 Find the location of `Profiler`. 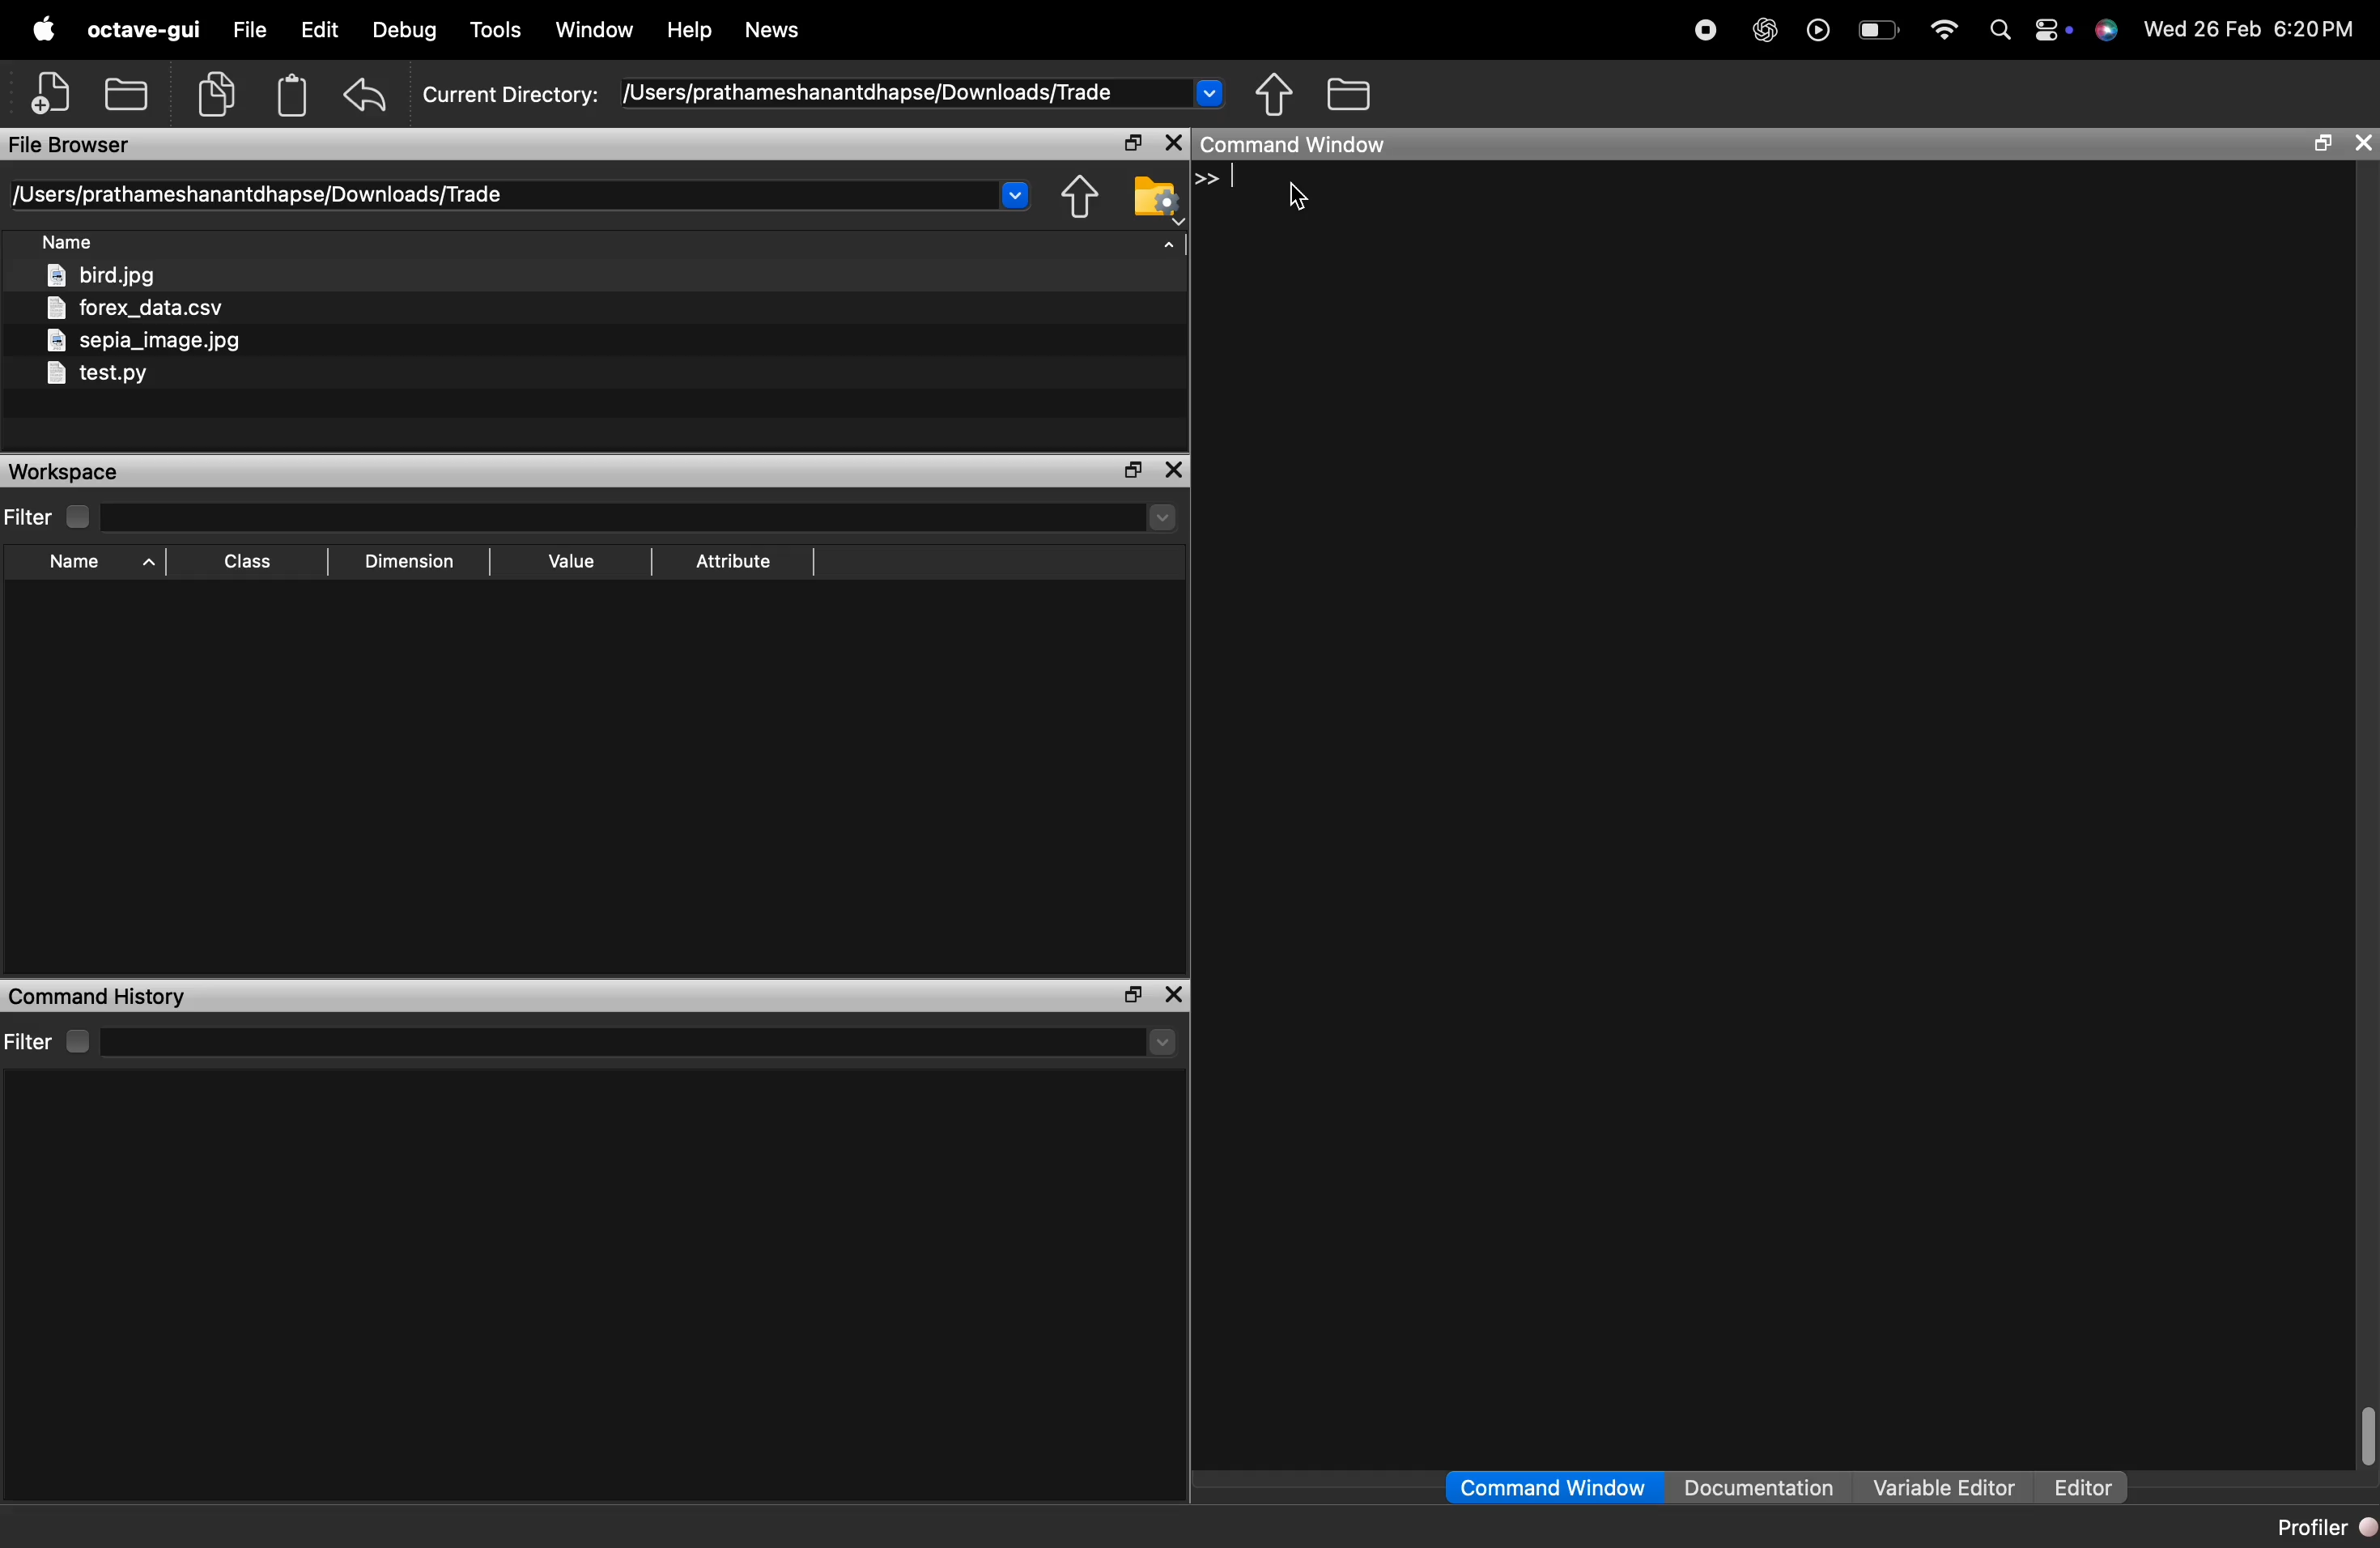

Profiler is located at coordinates (2324, 1526).